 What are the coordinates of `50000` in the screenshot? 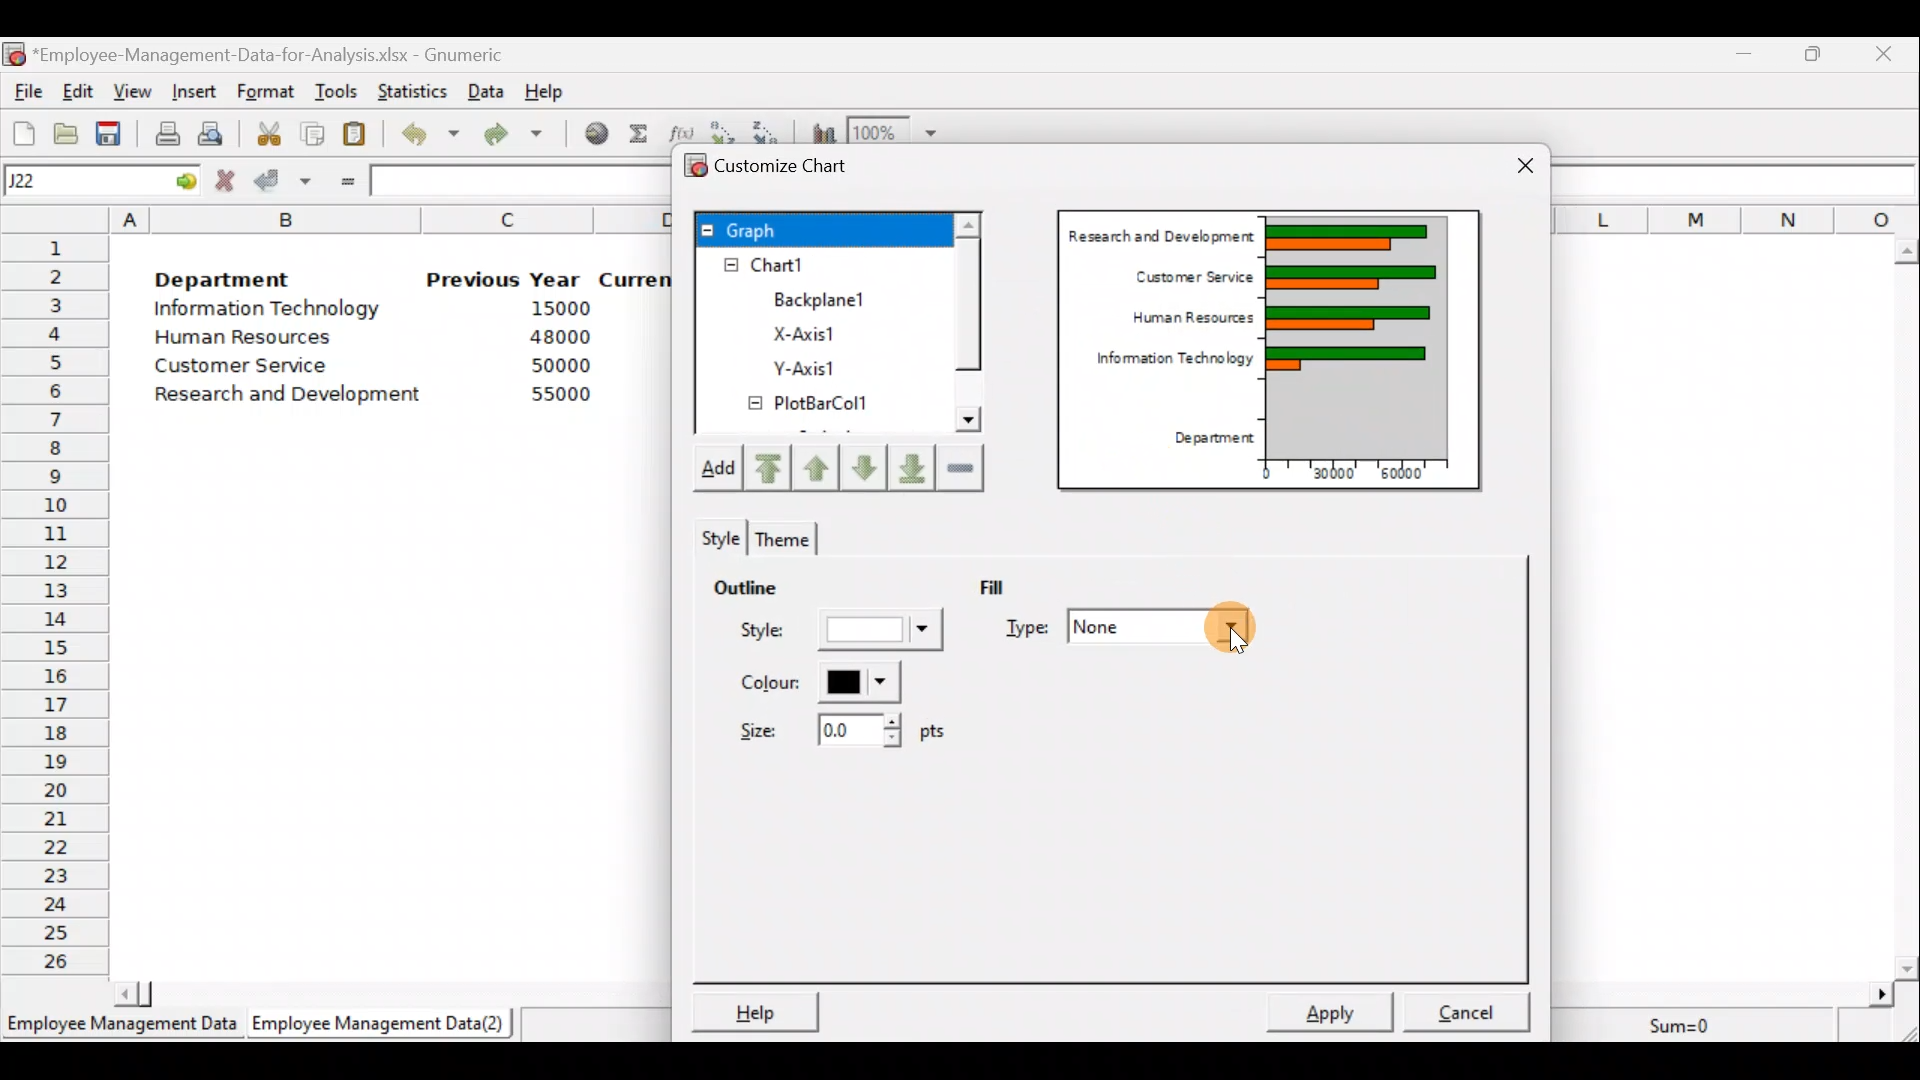 It's located at (1397, 478).